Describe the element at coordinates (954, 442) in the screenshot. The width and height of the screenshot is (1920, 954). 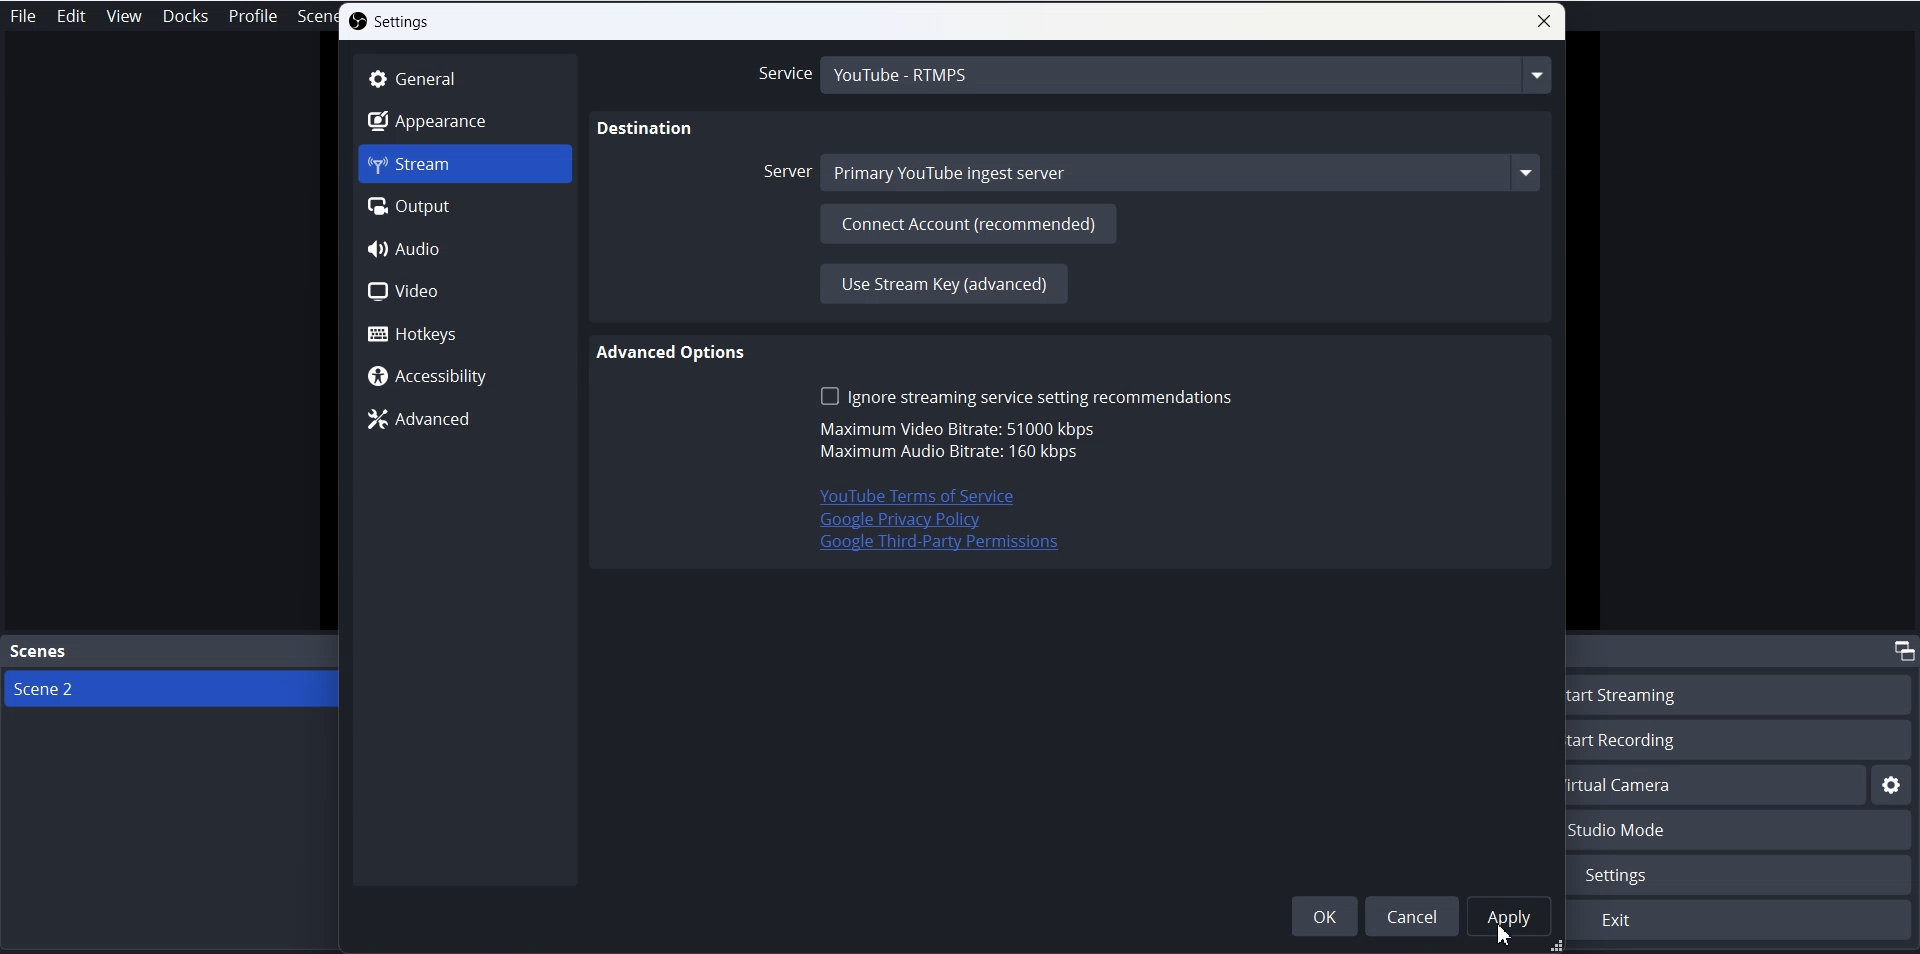
I see `Maximum Video Bitrate: 51000 kbps Maximum Audio Bitrate: 160 kbps` at that location.